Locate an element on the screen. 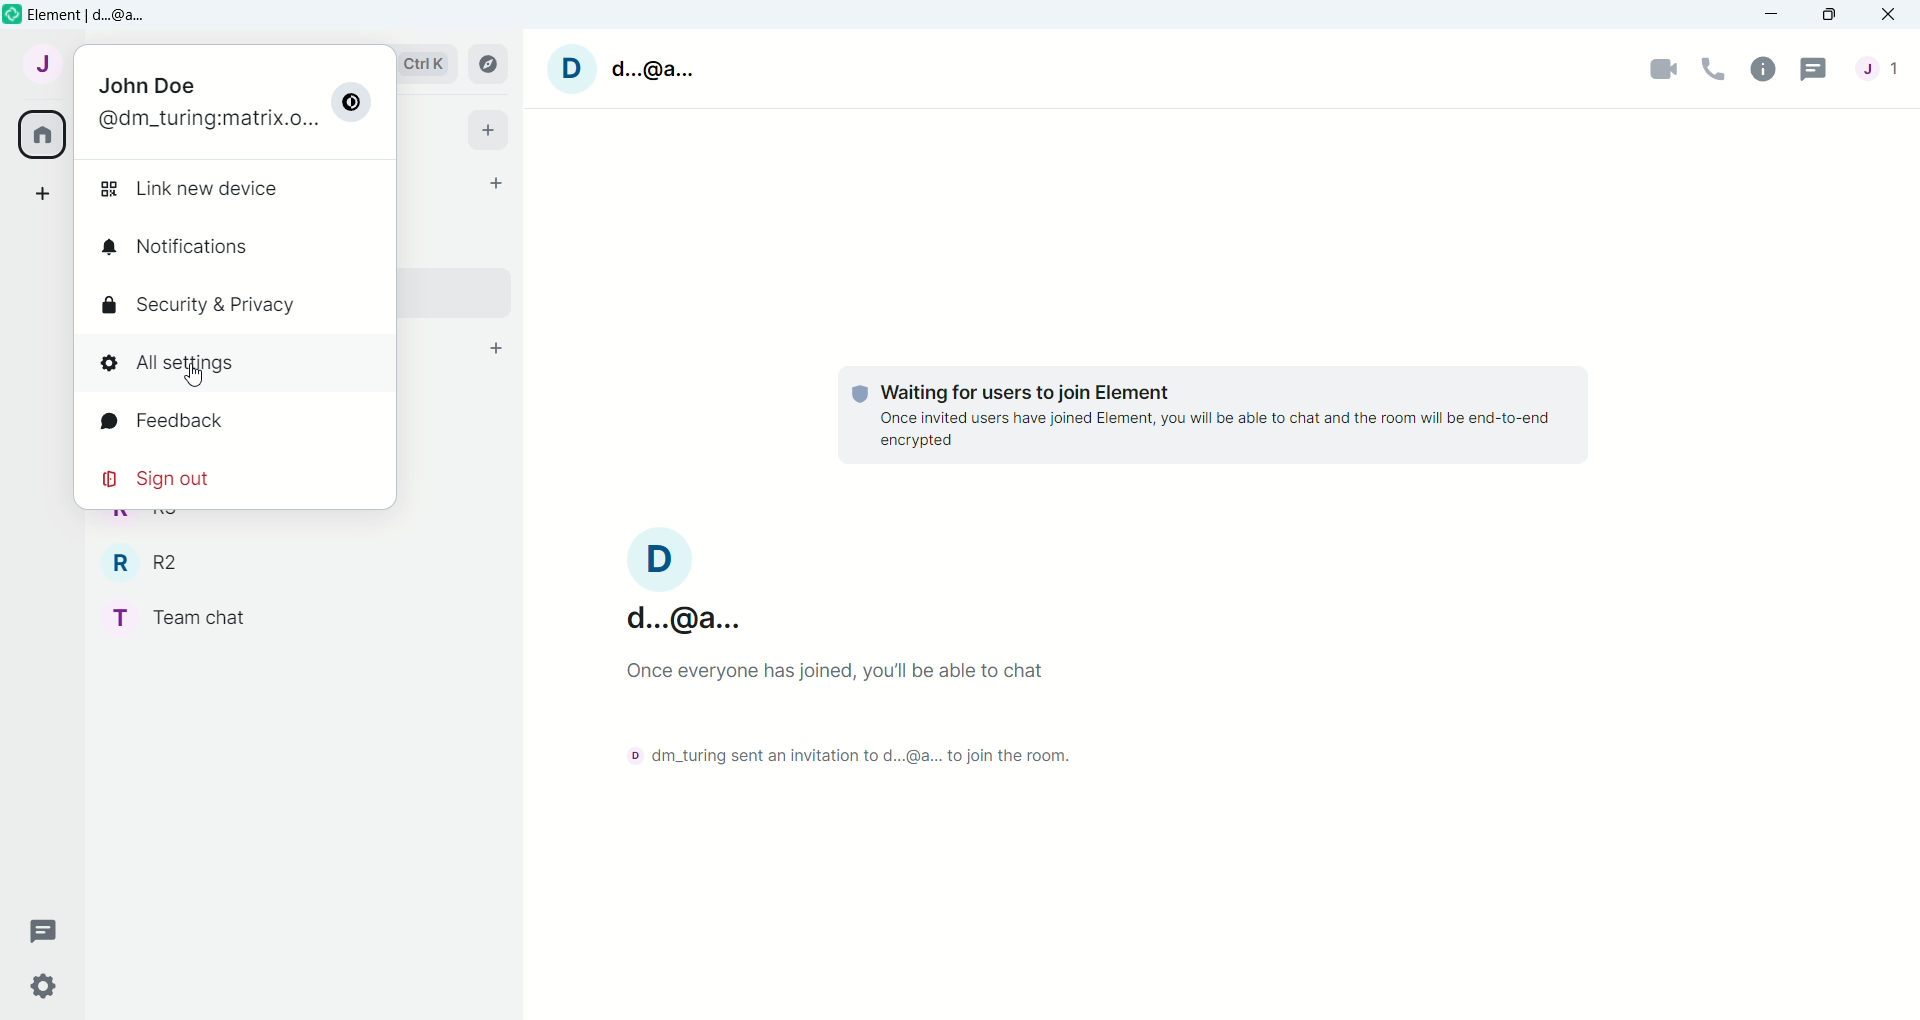  John Doe is located at coordinates (149, 80).